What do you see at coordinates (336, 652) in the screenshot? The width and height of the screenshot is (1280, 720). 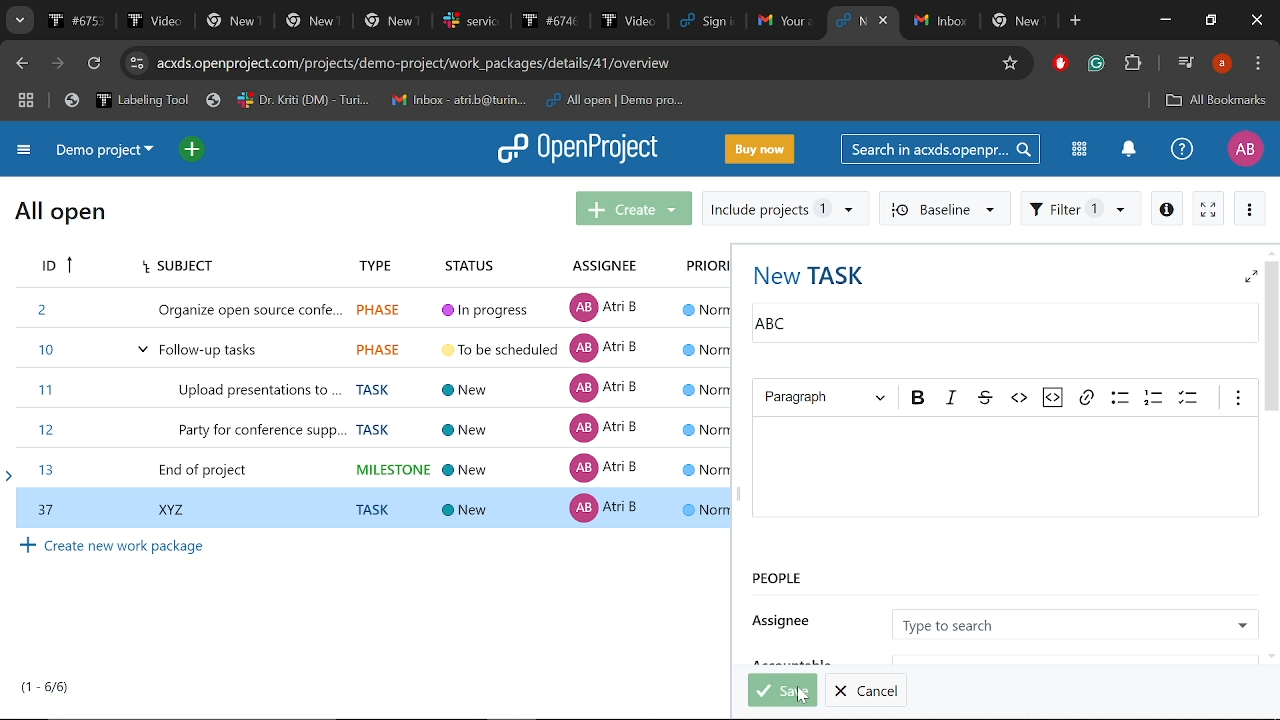 I see `scroll bar` at bounding box center [336, 652].